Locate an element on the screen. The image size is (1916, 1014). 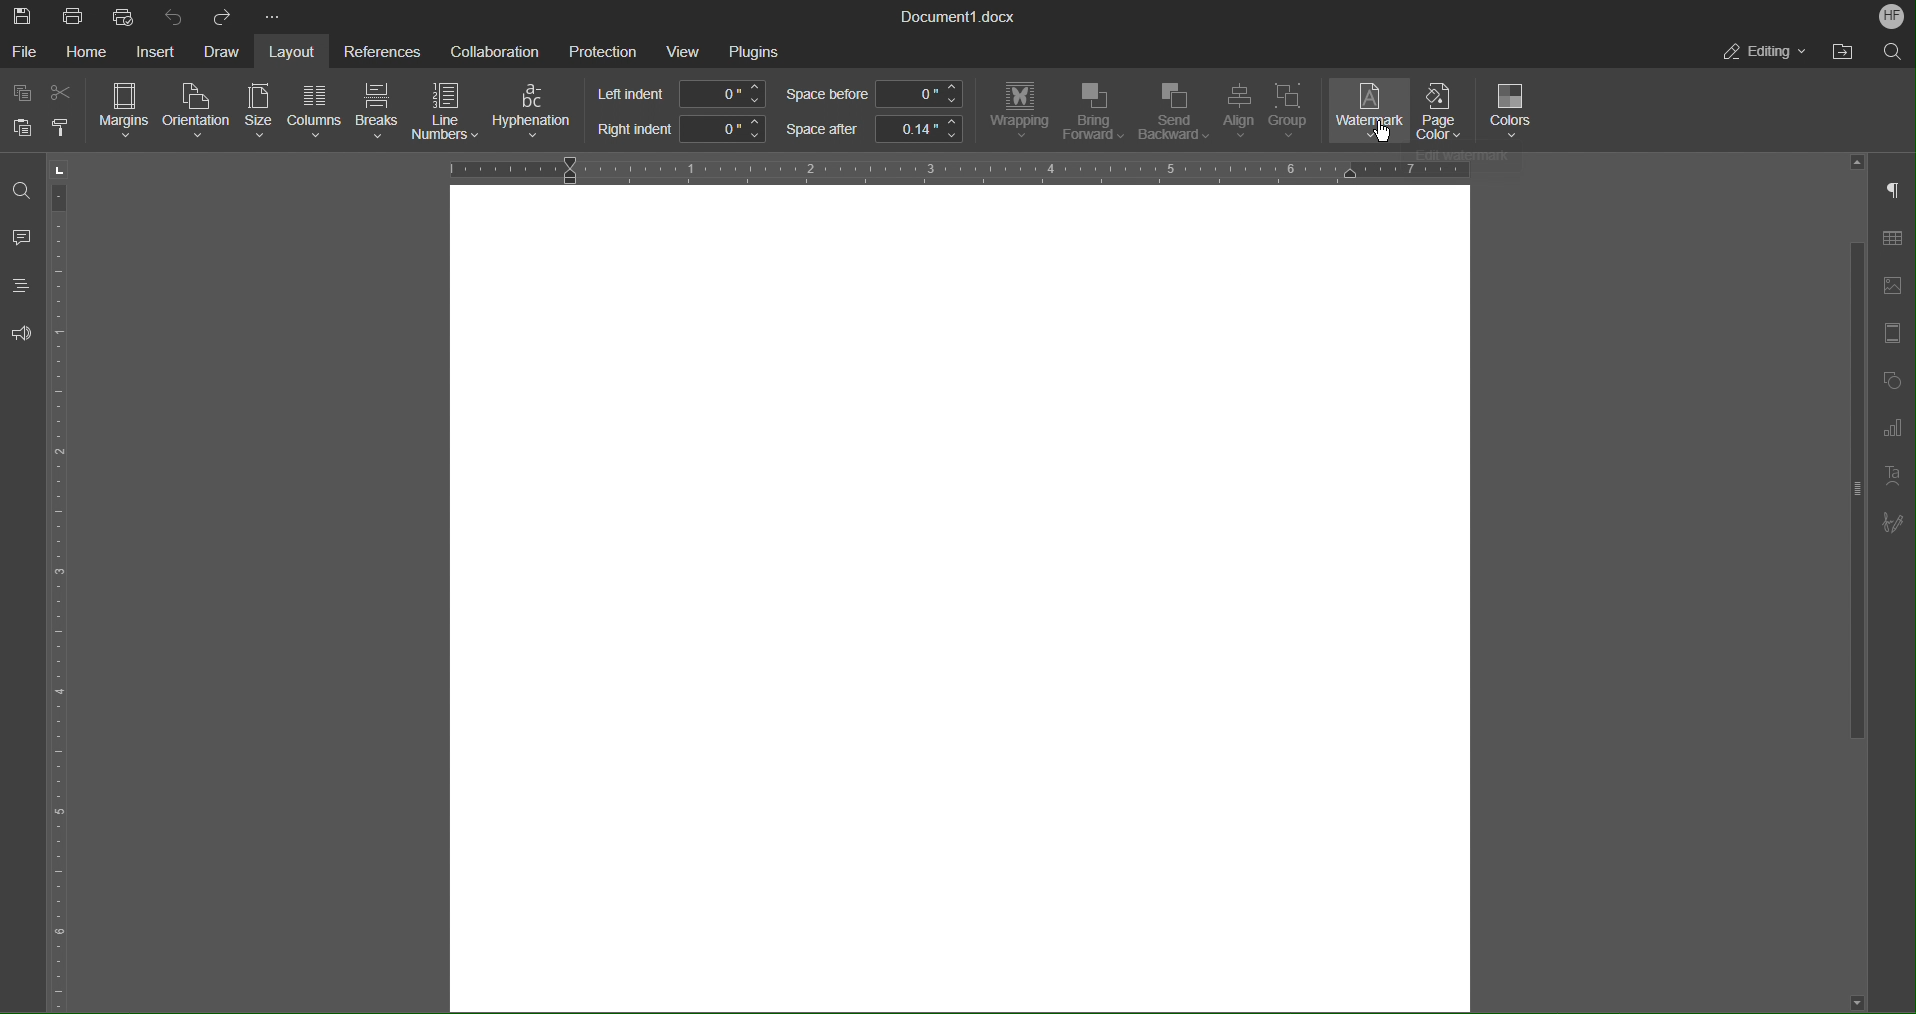
Signature is located at coordinates (1893, 523).